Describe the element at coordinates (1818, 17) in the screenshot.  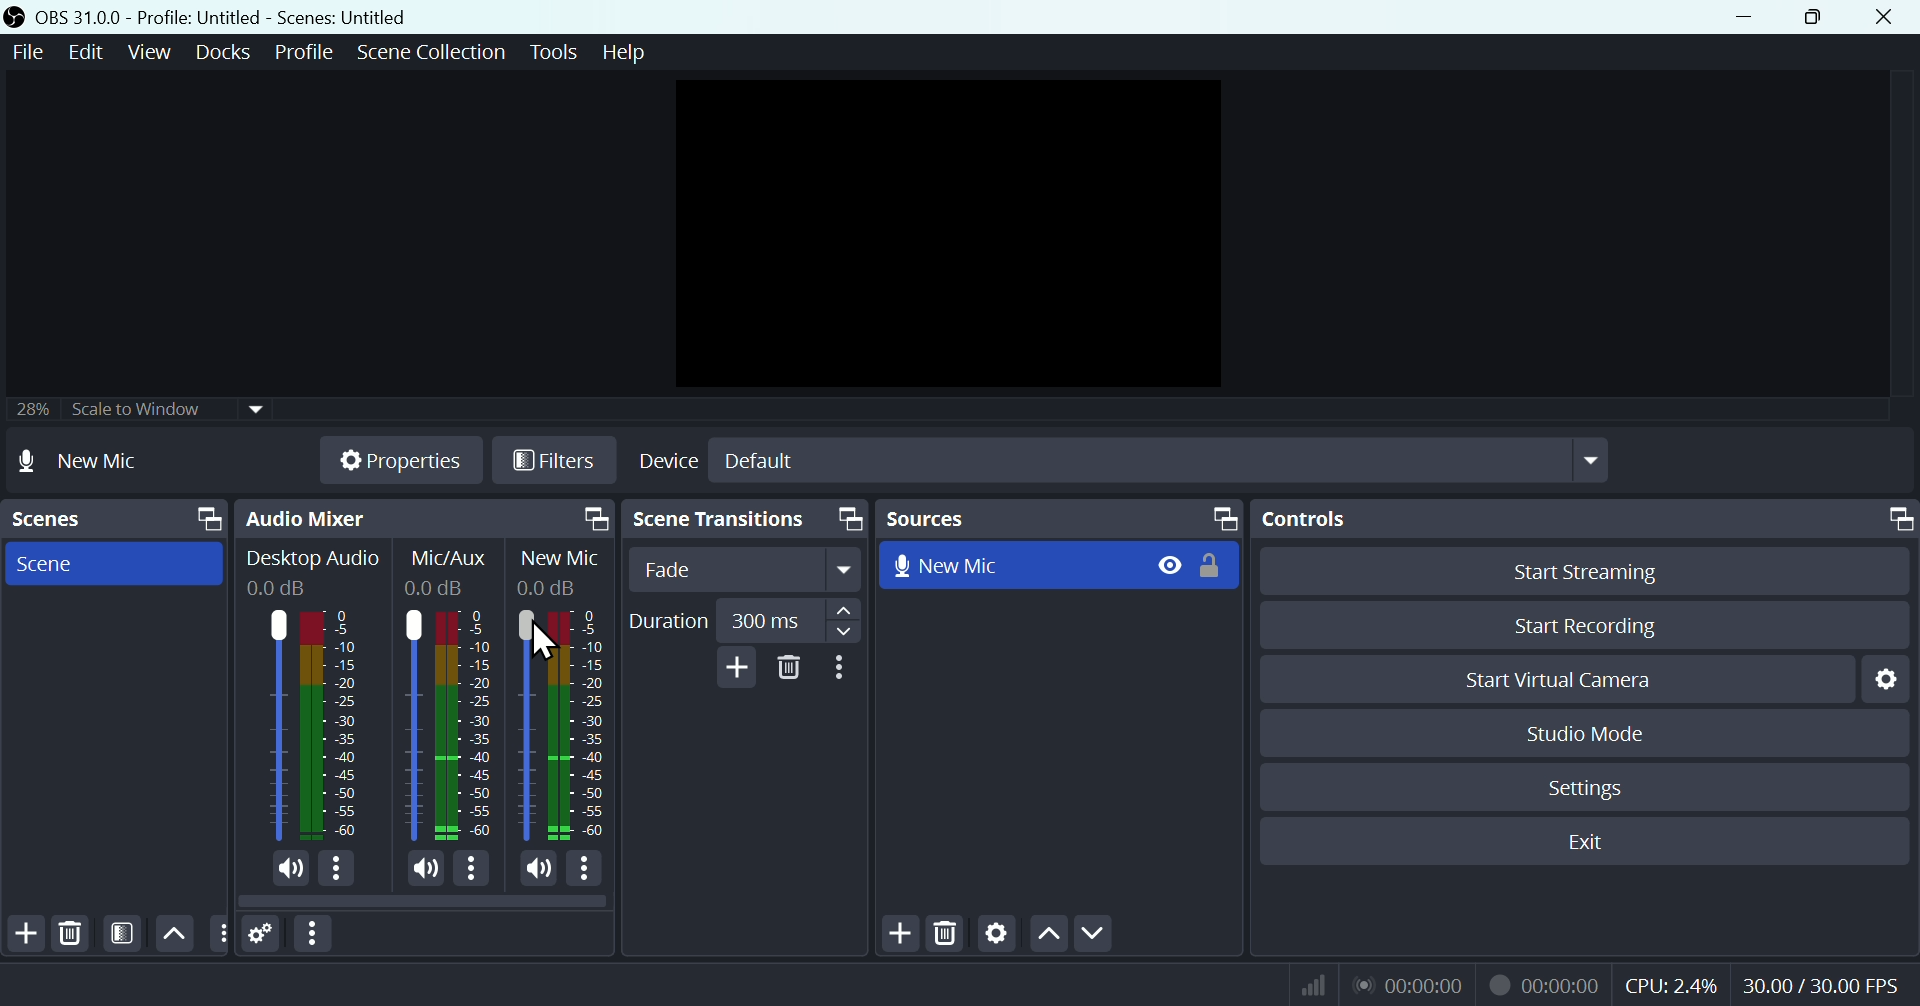
I see `Restore` at that location.